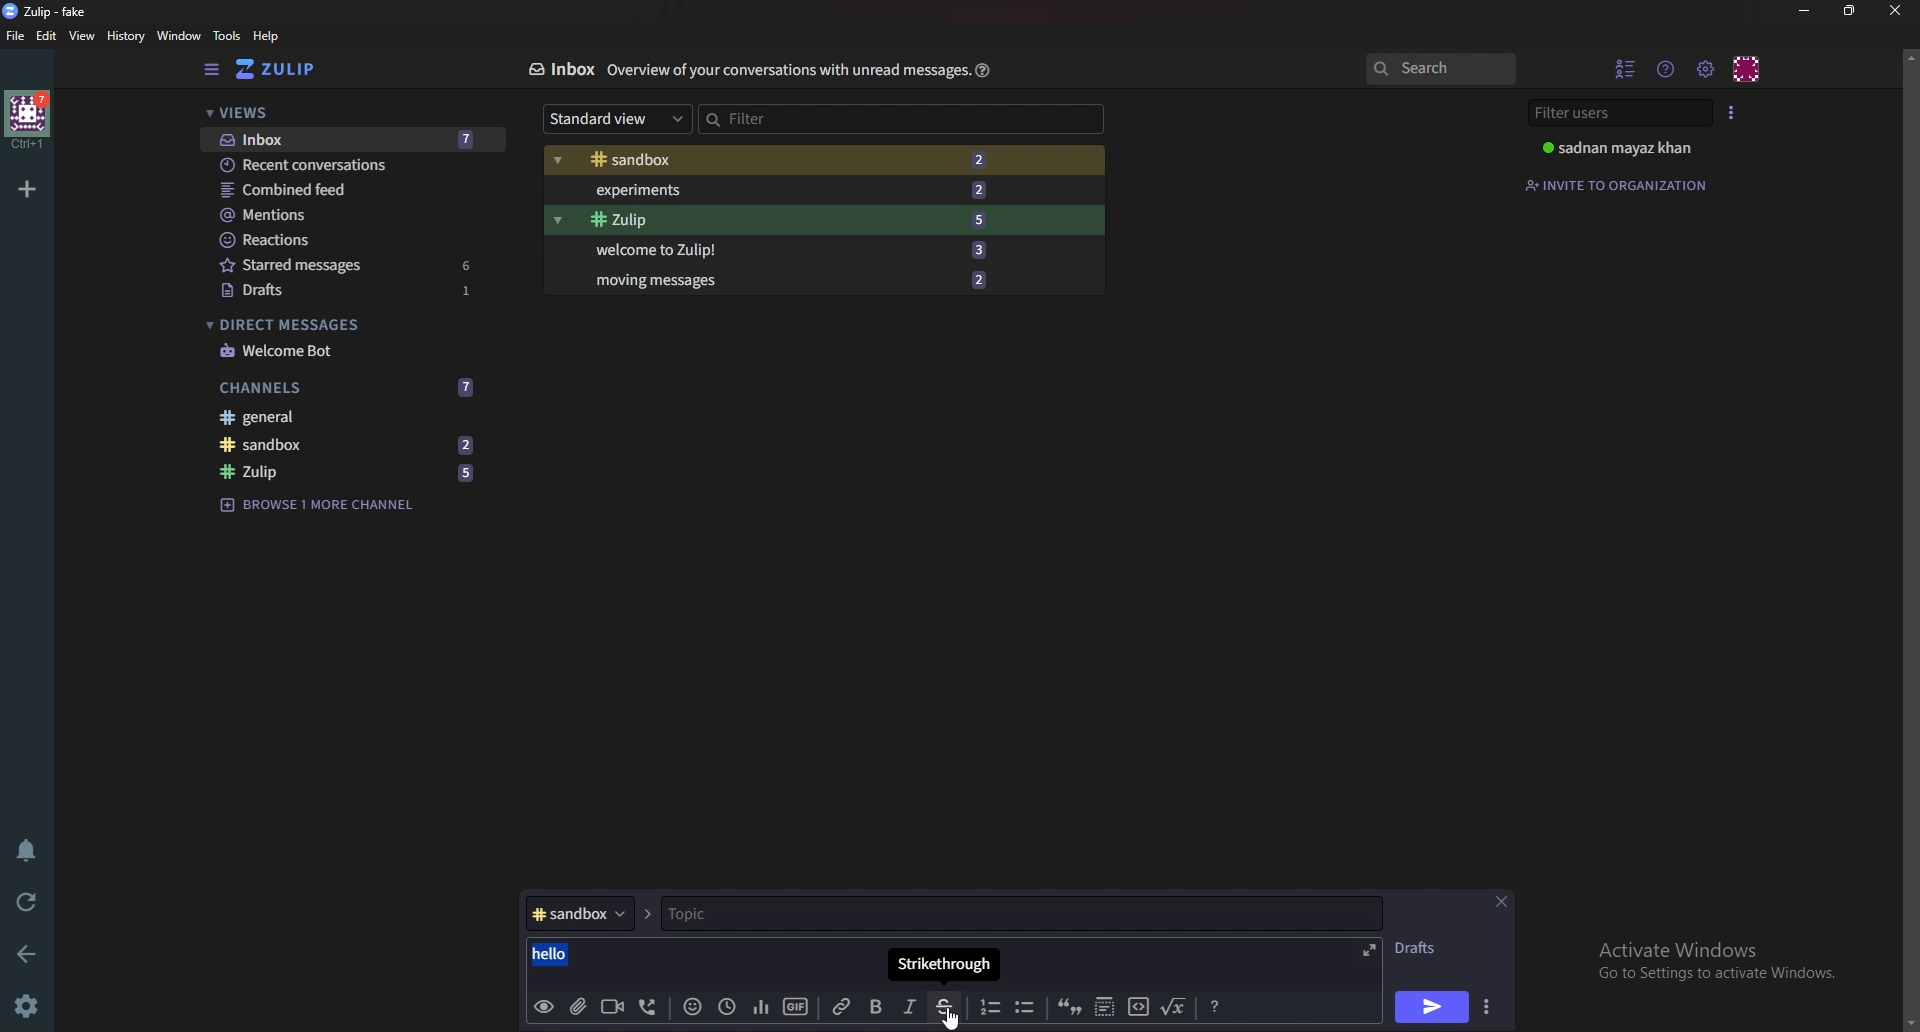 The height and width of the screenshot is (1032, 1920). What do you see at coordinates (1489, 1004) in the screenshot?
I see `Send options` at bounding box center [1489, 1004].